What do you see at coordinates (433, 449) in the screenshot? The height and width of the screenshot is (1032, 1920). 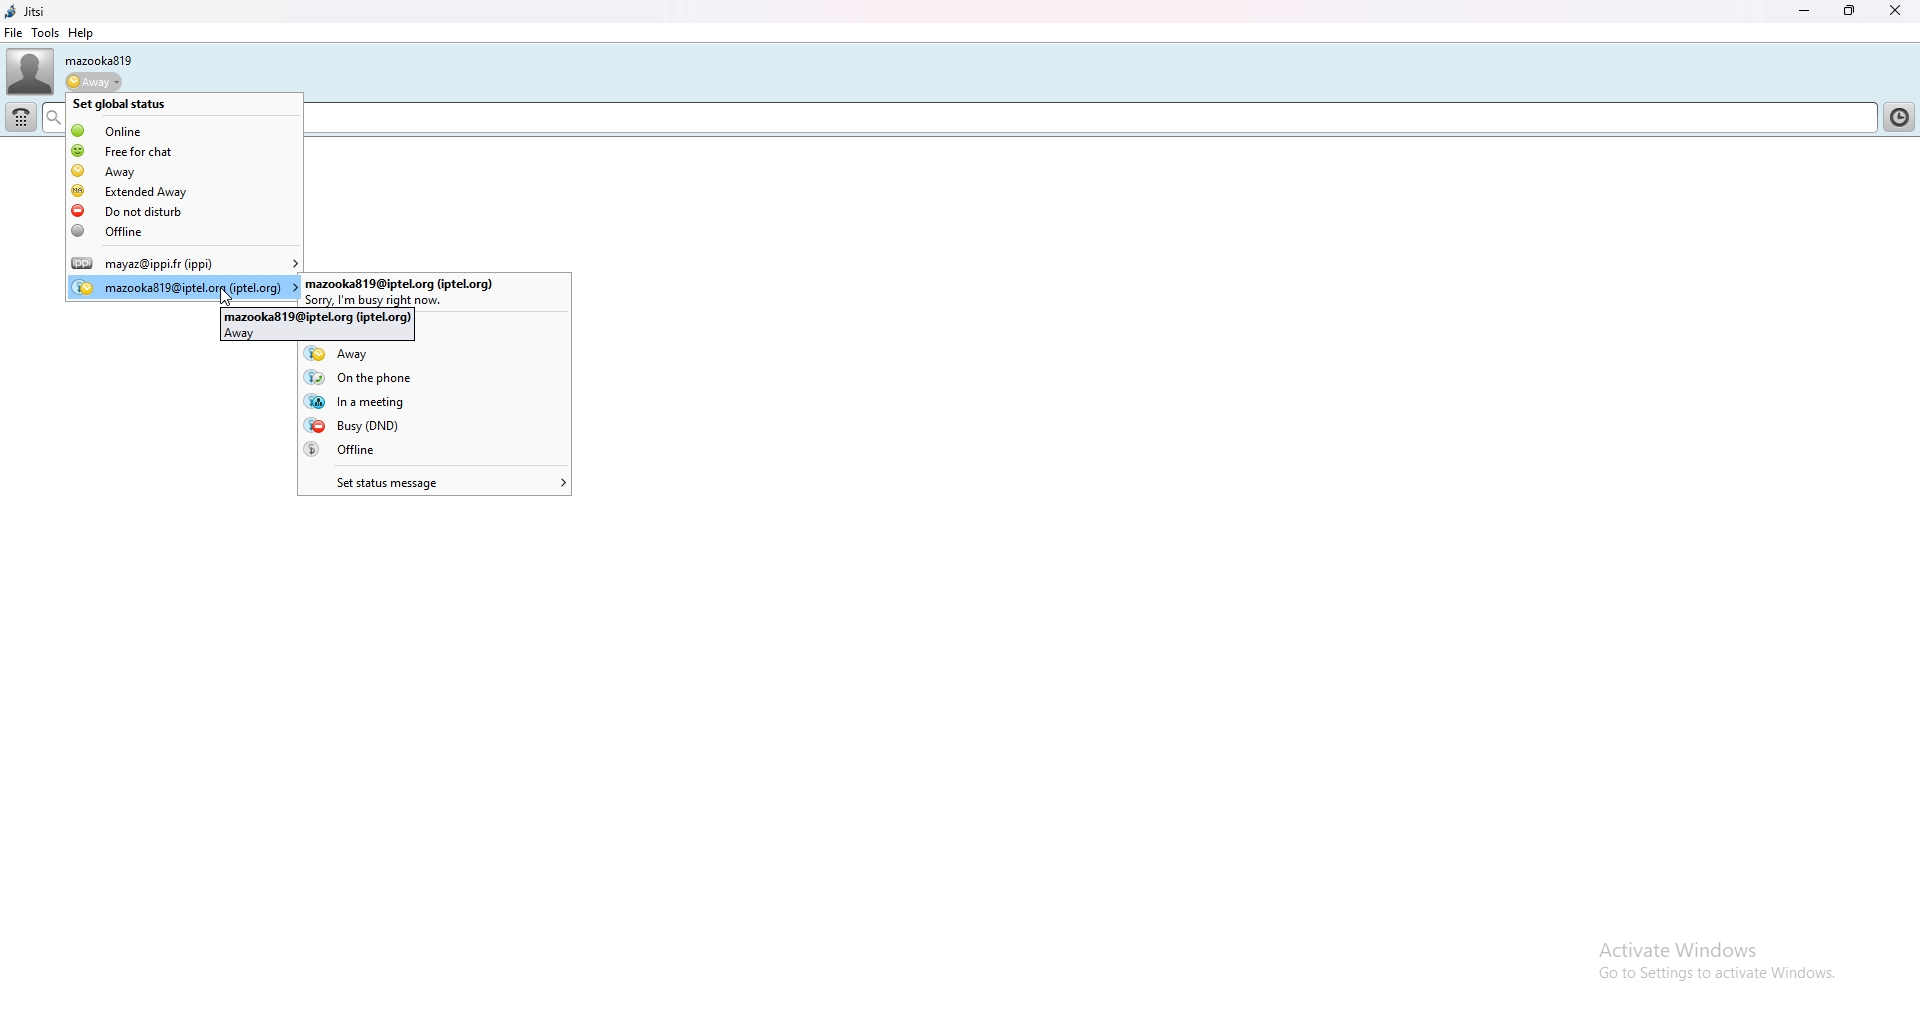 I see `offline` at bounding box center [433, 449].